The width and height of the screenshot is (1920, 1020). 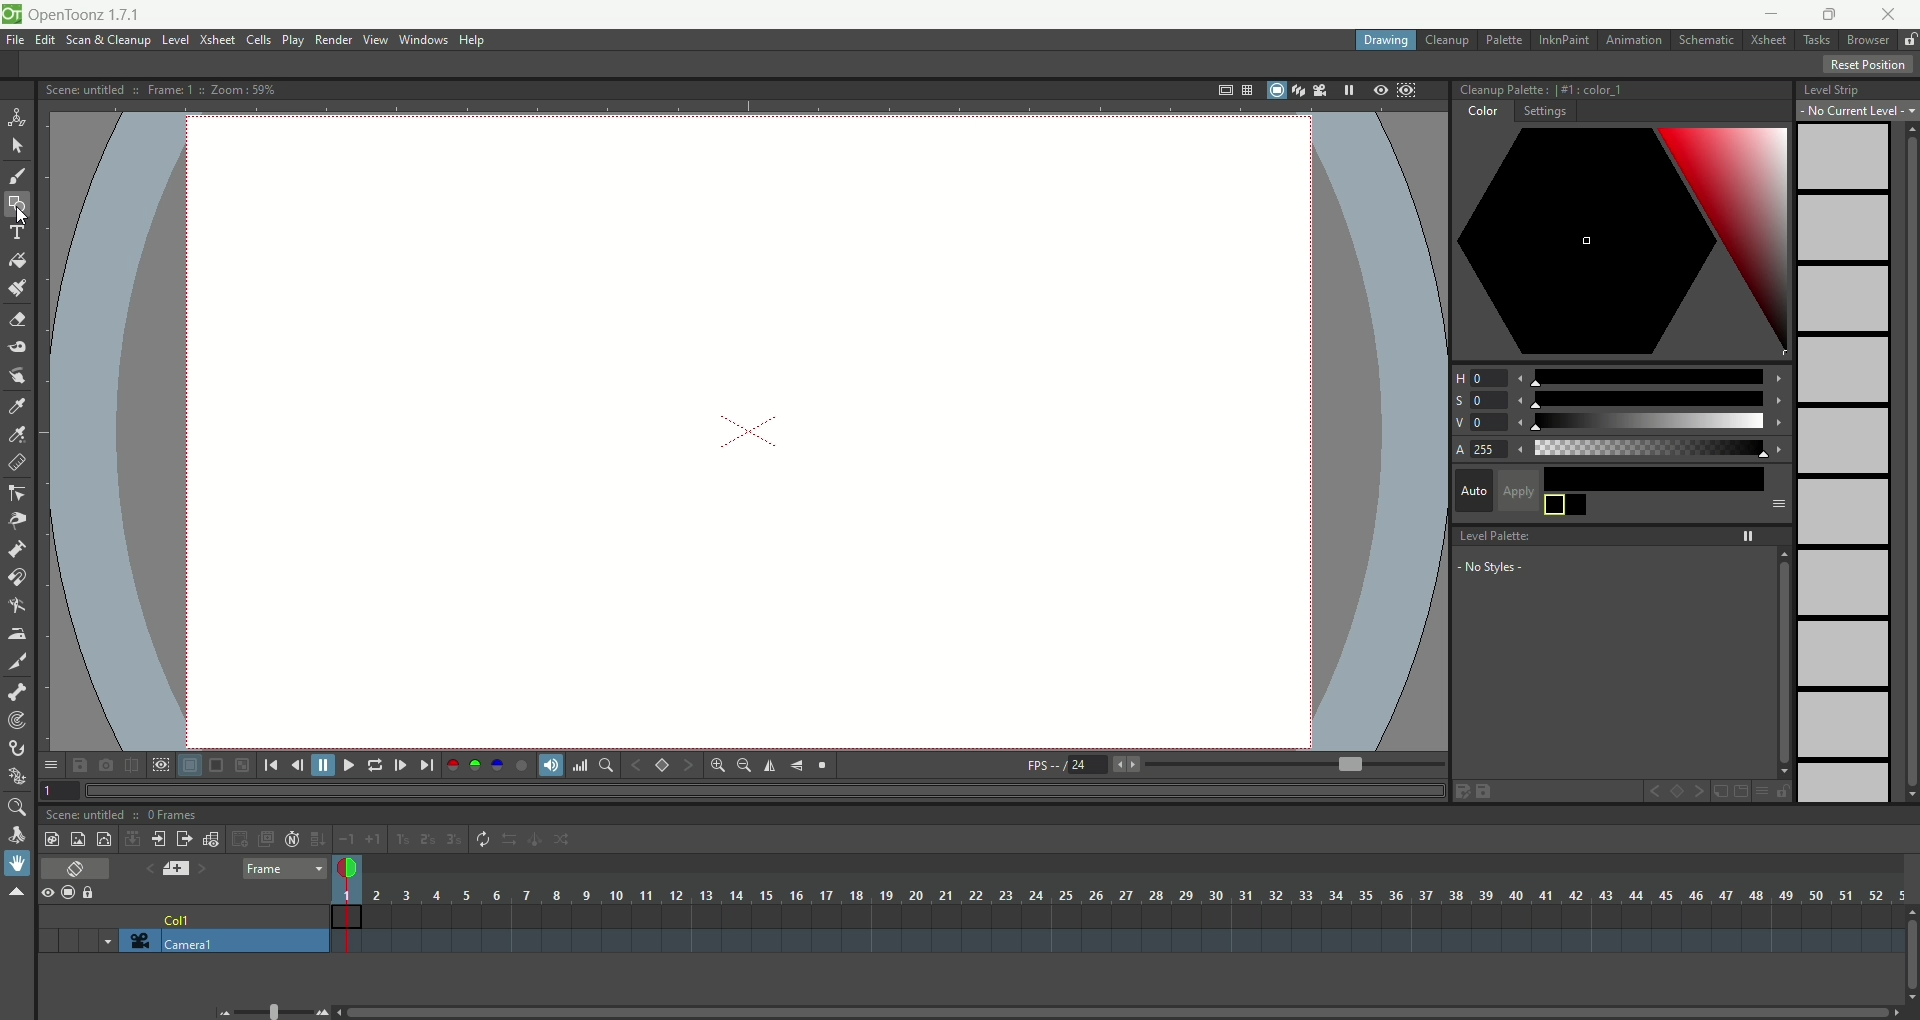 I want to click on clean up, so click(x=1447, y=41).